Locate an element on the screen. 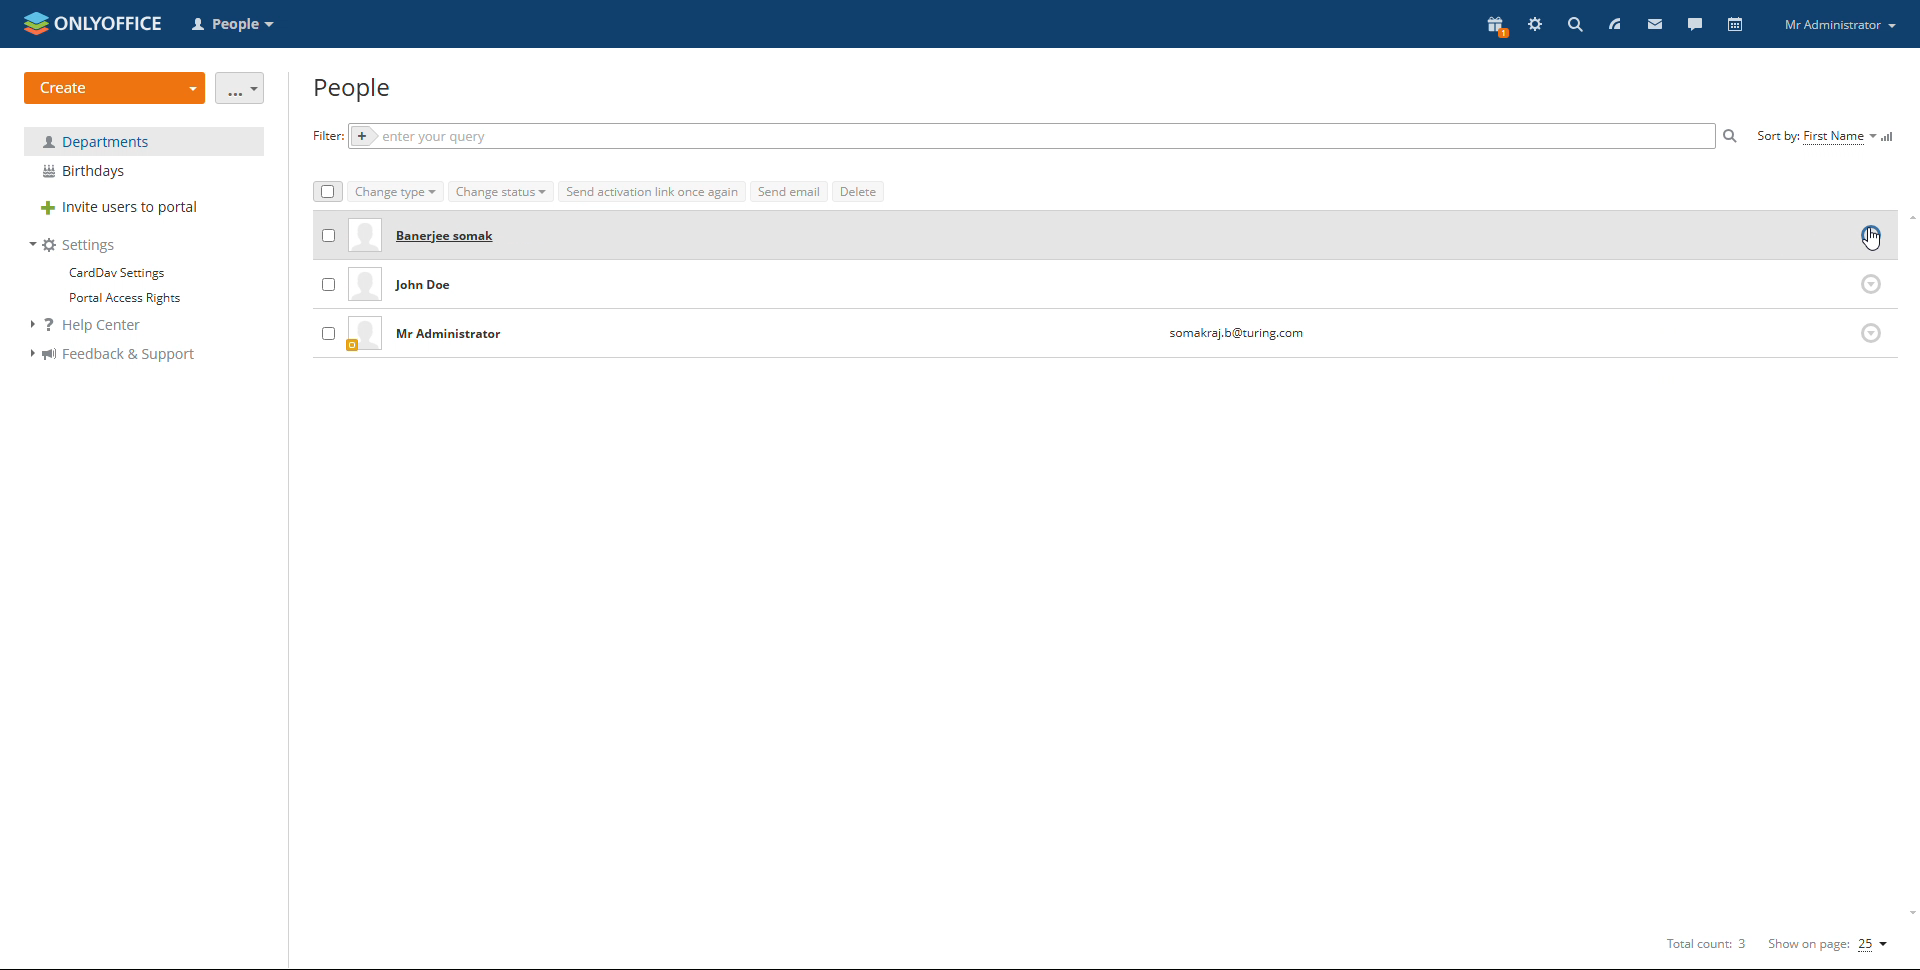 The width and height of the screenshot is (1920, 970). Filer: is located at coordinates (323, 136).